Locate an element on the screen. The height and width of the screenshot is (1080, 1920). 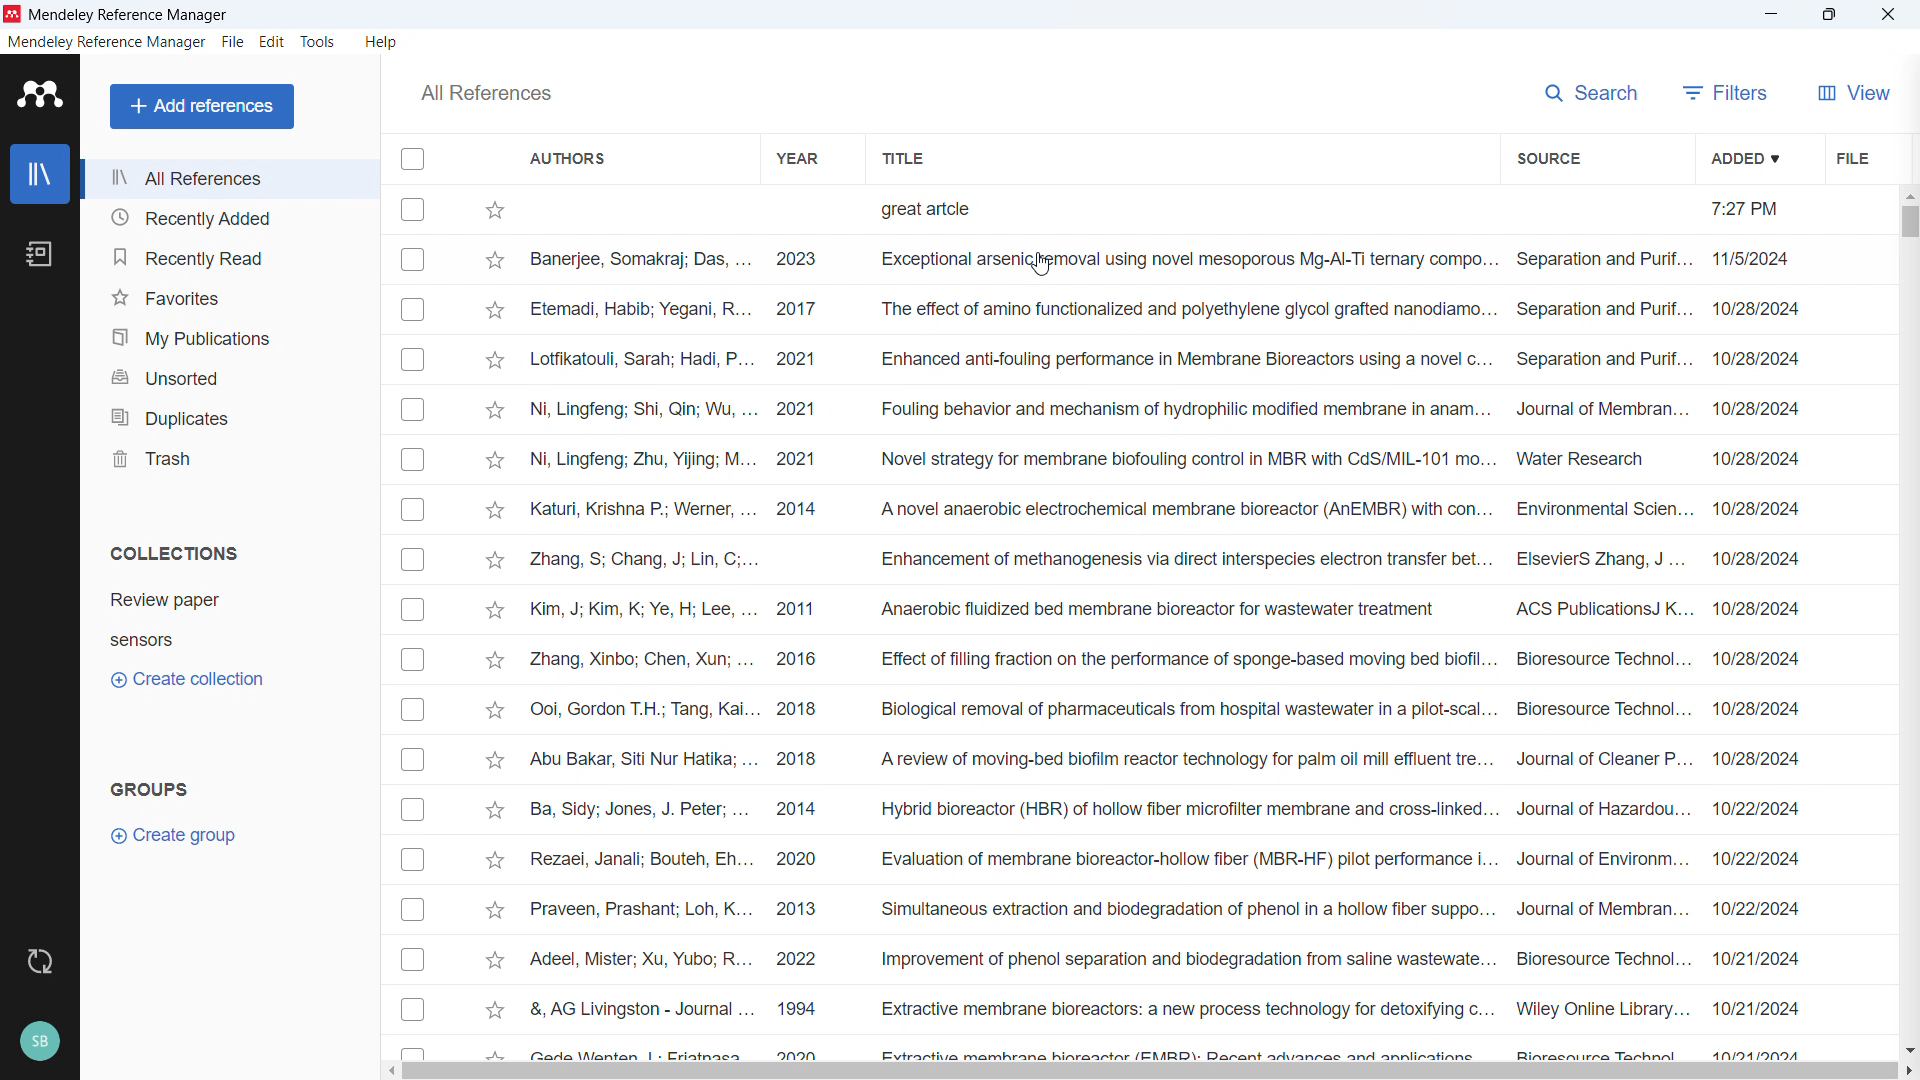
Favourites  is located at coordinates (231, 294).